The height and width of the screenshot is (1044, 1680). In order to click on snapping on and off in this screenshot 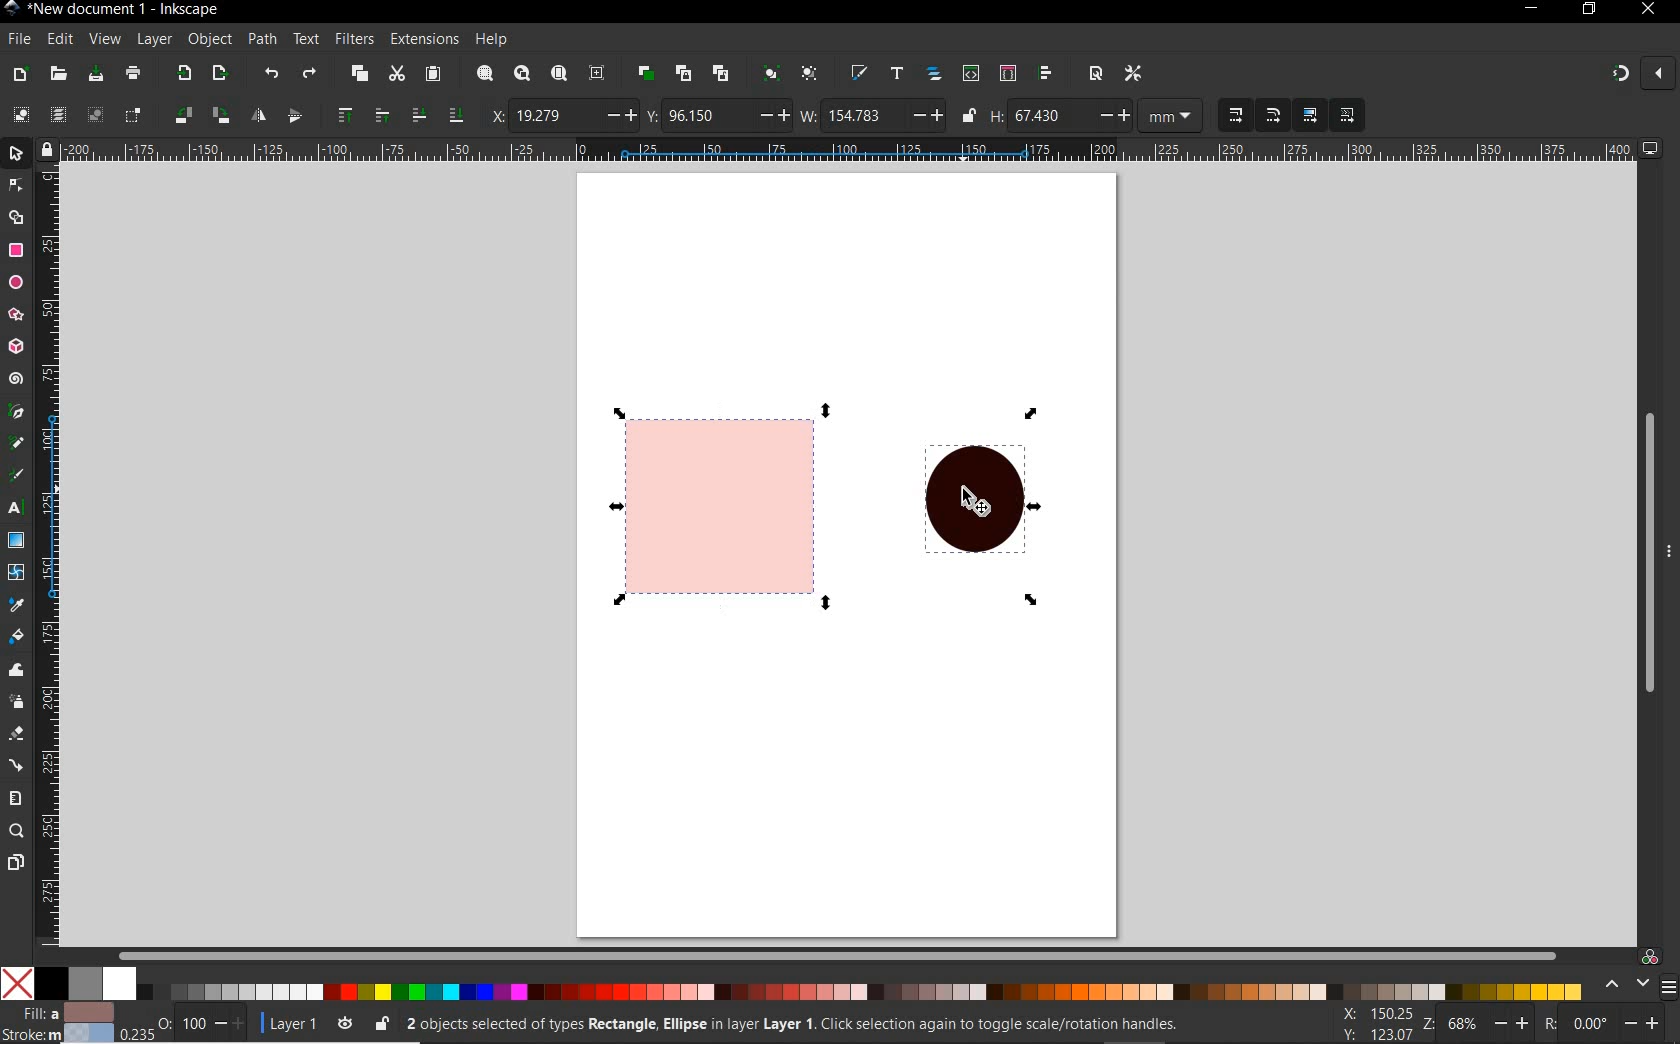, I will do `click(1642, 72)`.